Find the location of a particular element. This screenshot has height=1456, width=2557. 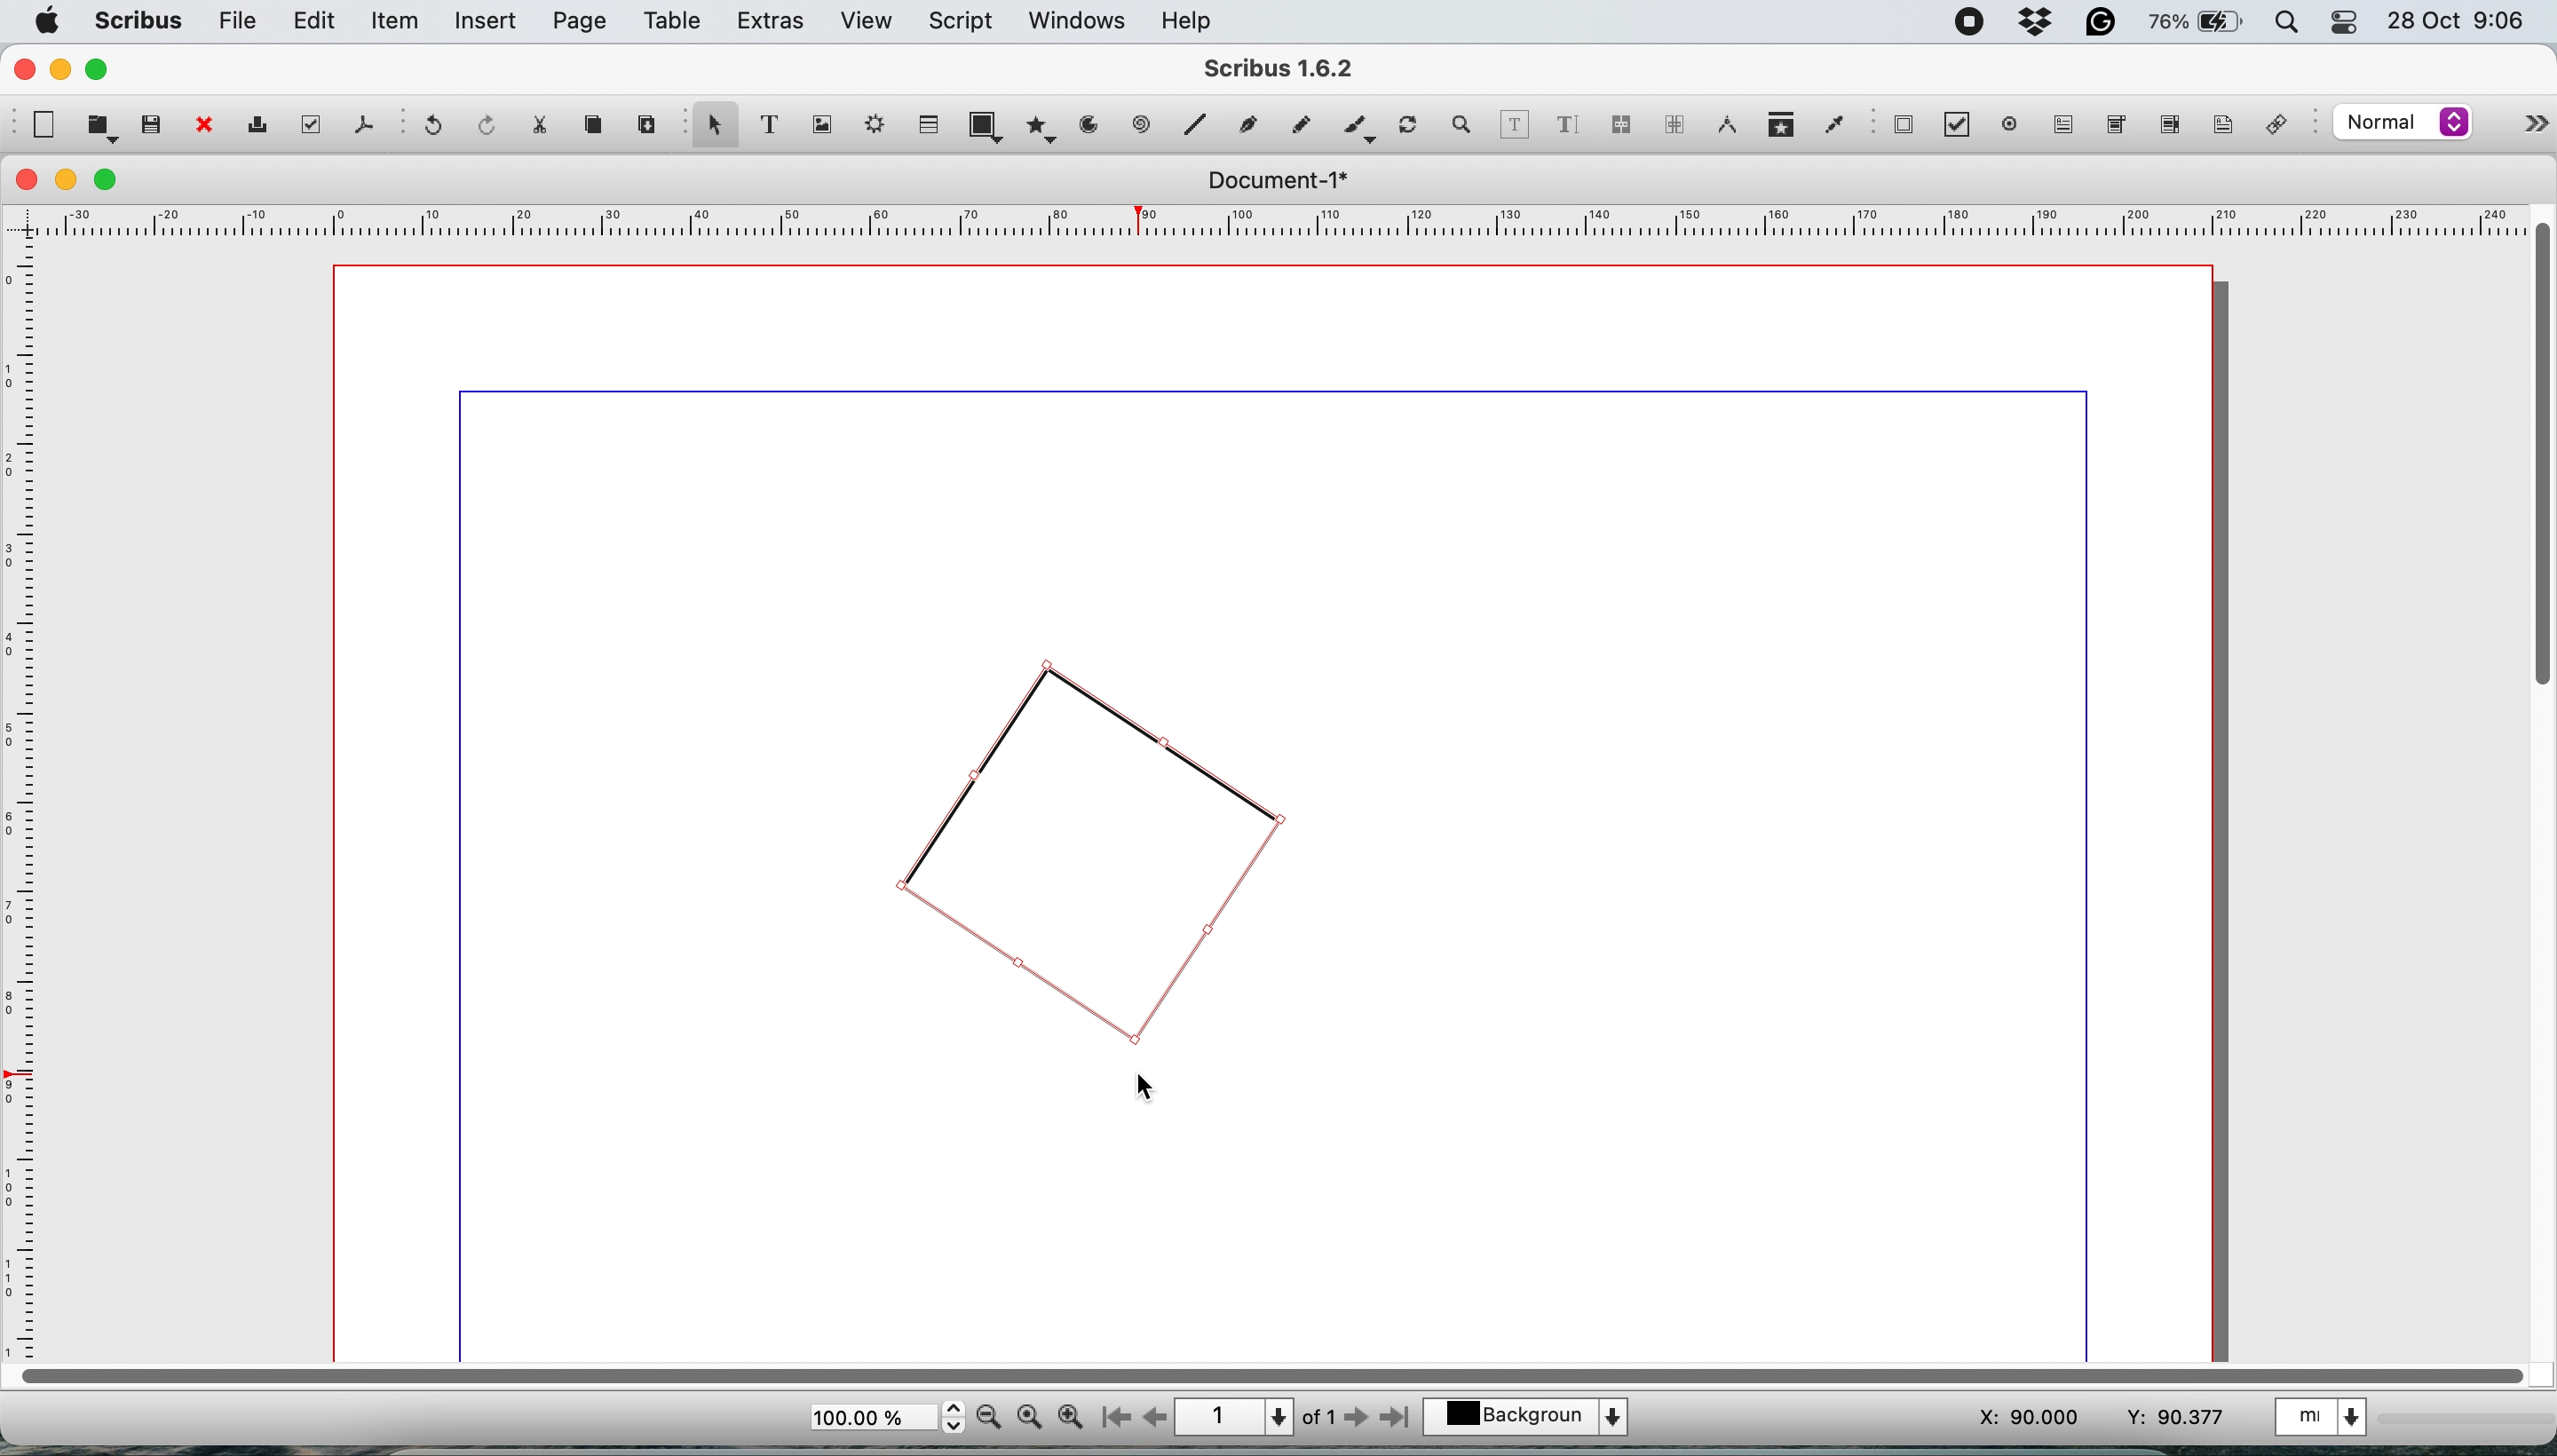

screen recorder is located at coordinates (1965, 19).